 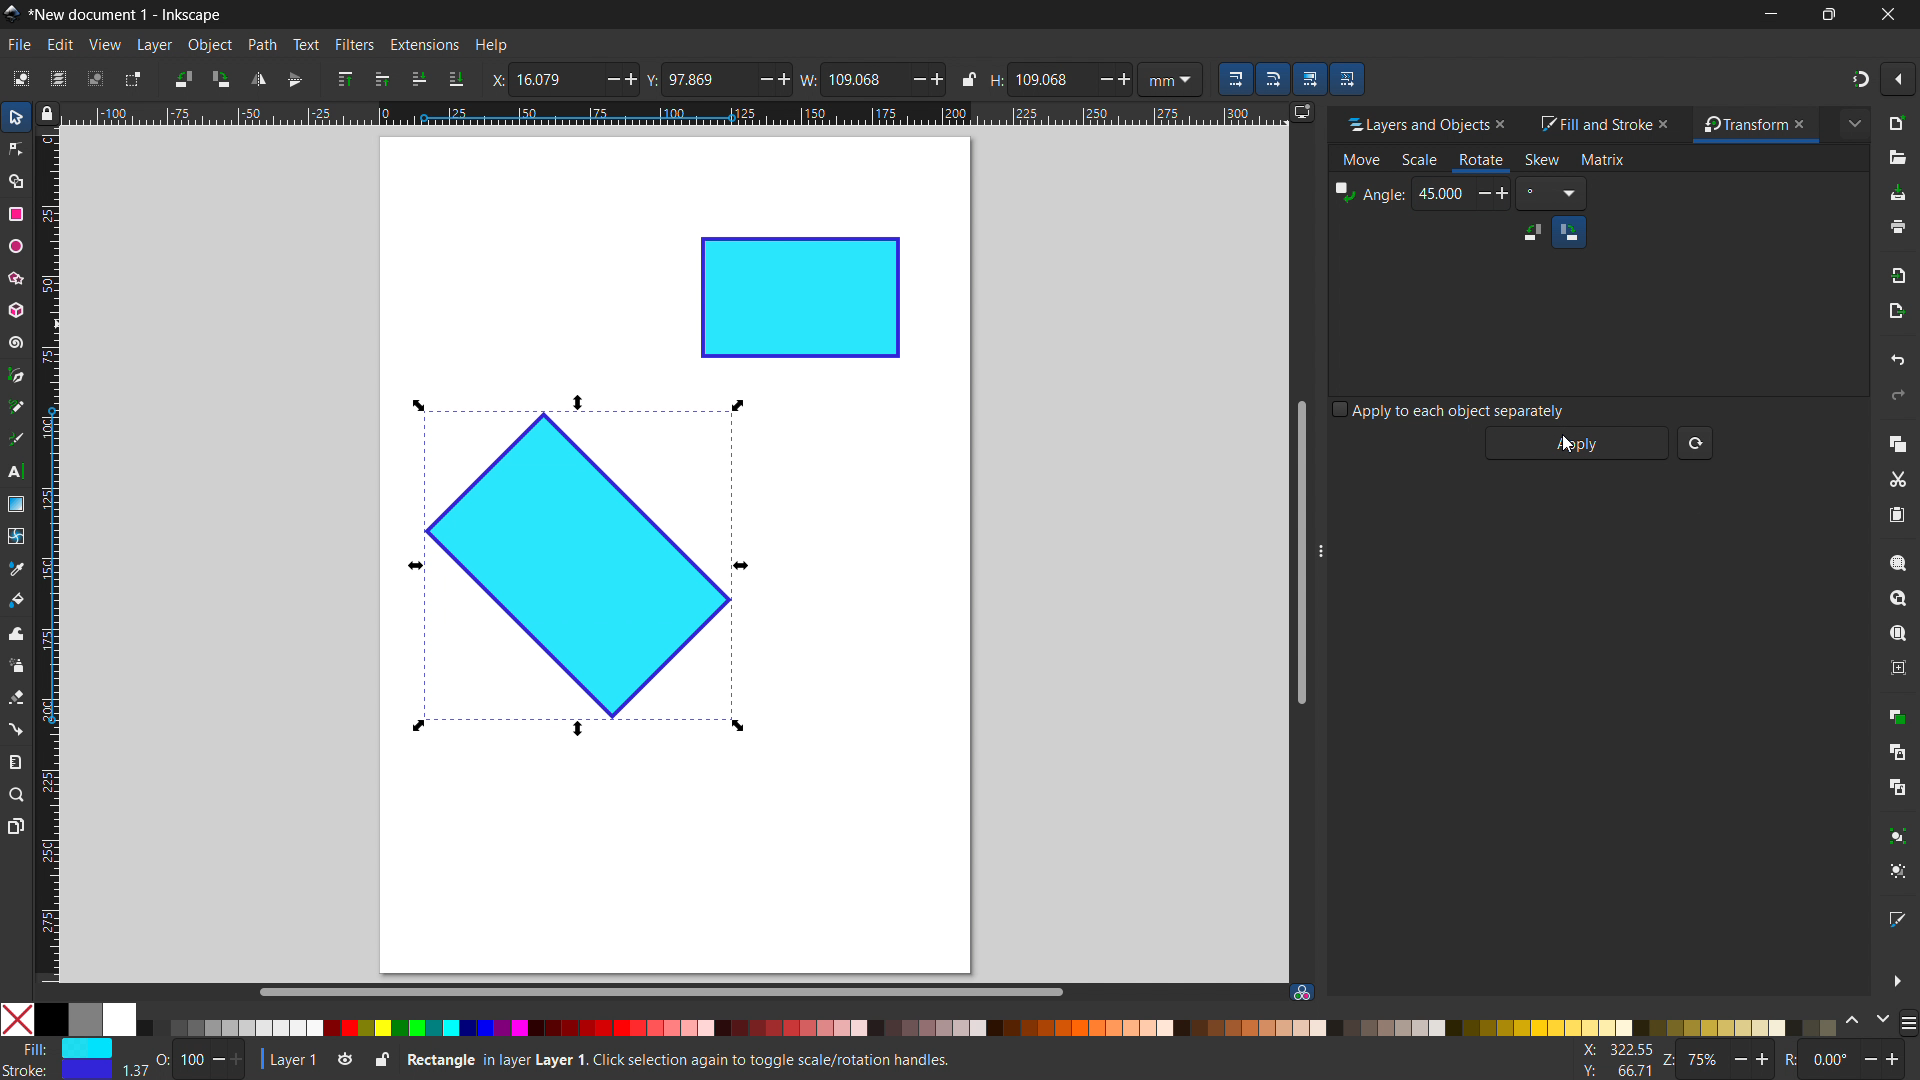 I want to click on rotate 90 ccw, so click(x=181, y=78).